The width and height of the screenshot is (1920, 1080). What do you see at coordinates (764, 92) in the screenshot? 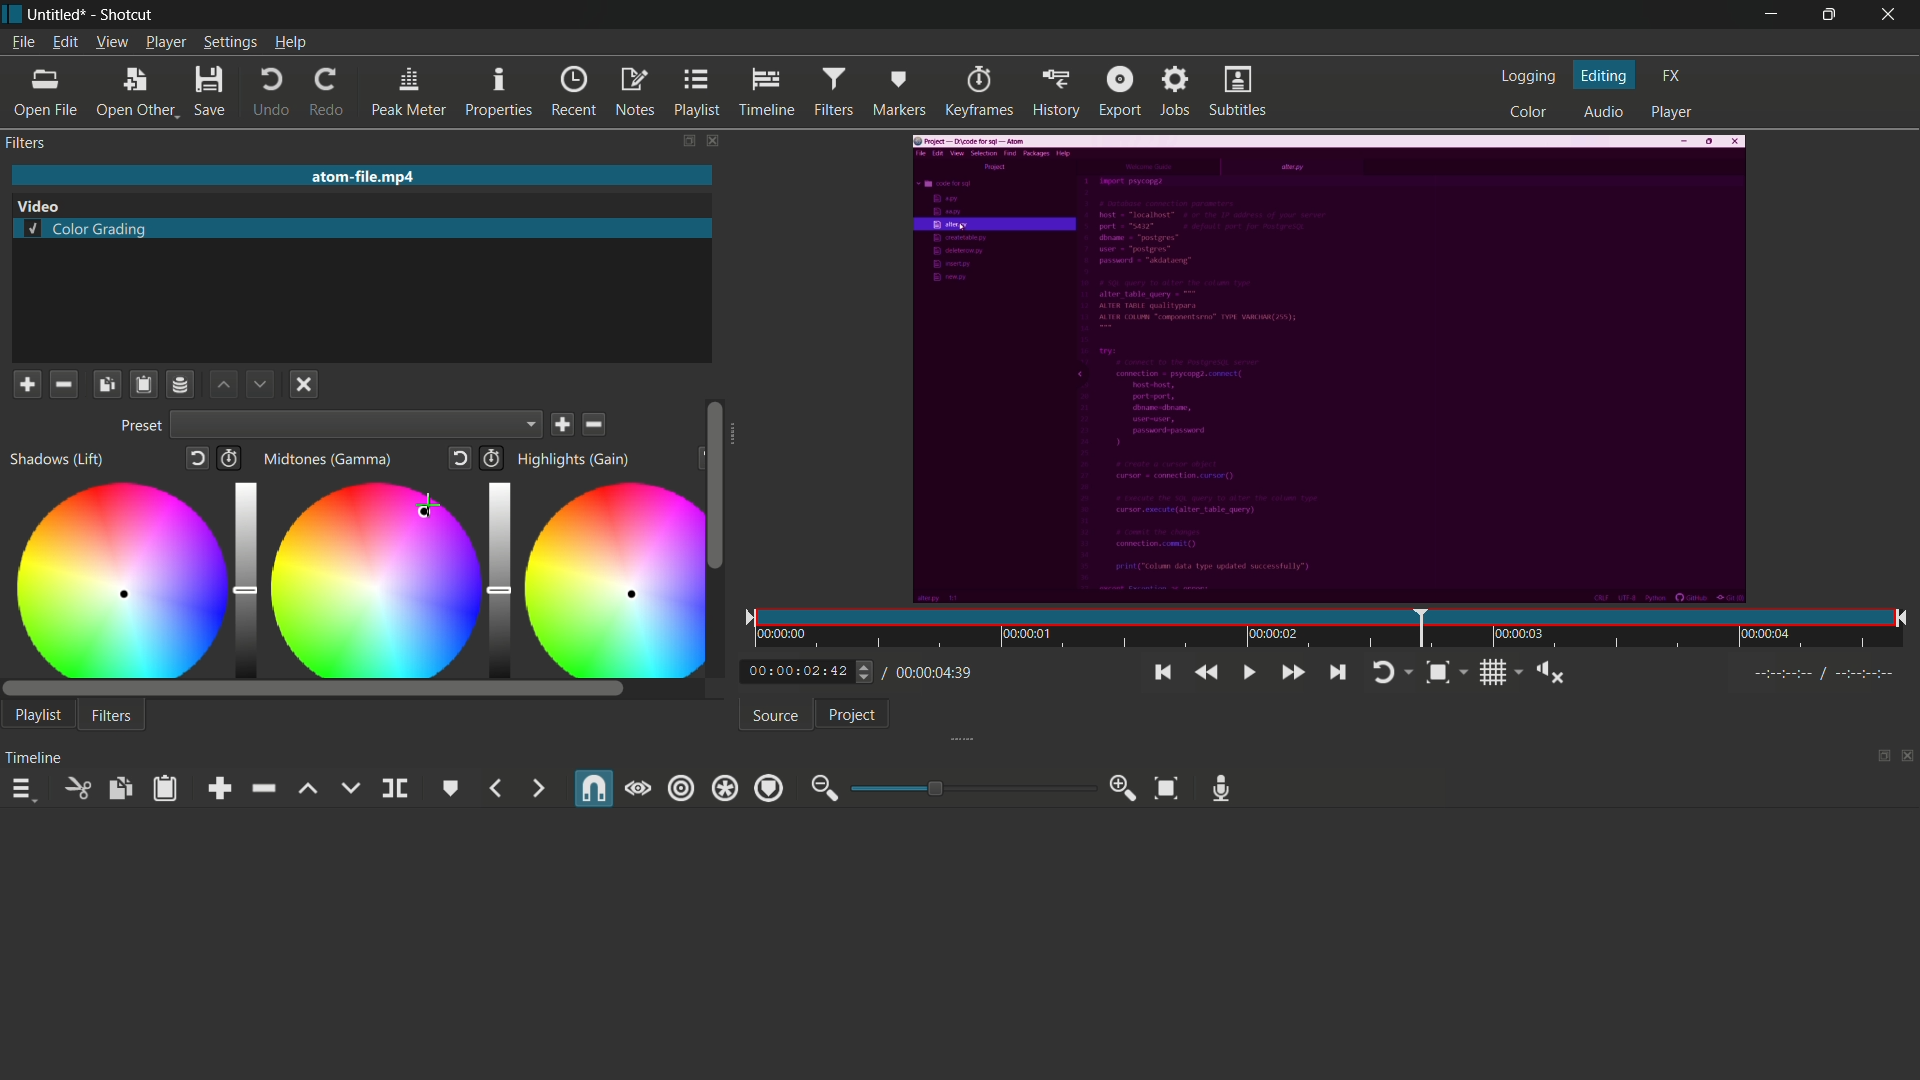
I see `timeline` at bounding box center [764, 92].